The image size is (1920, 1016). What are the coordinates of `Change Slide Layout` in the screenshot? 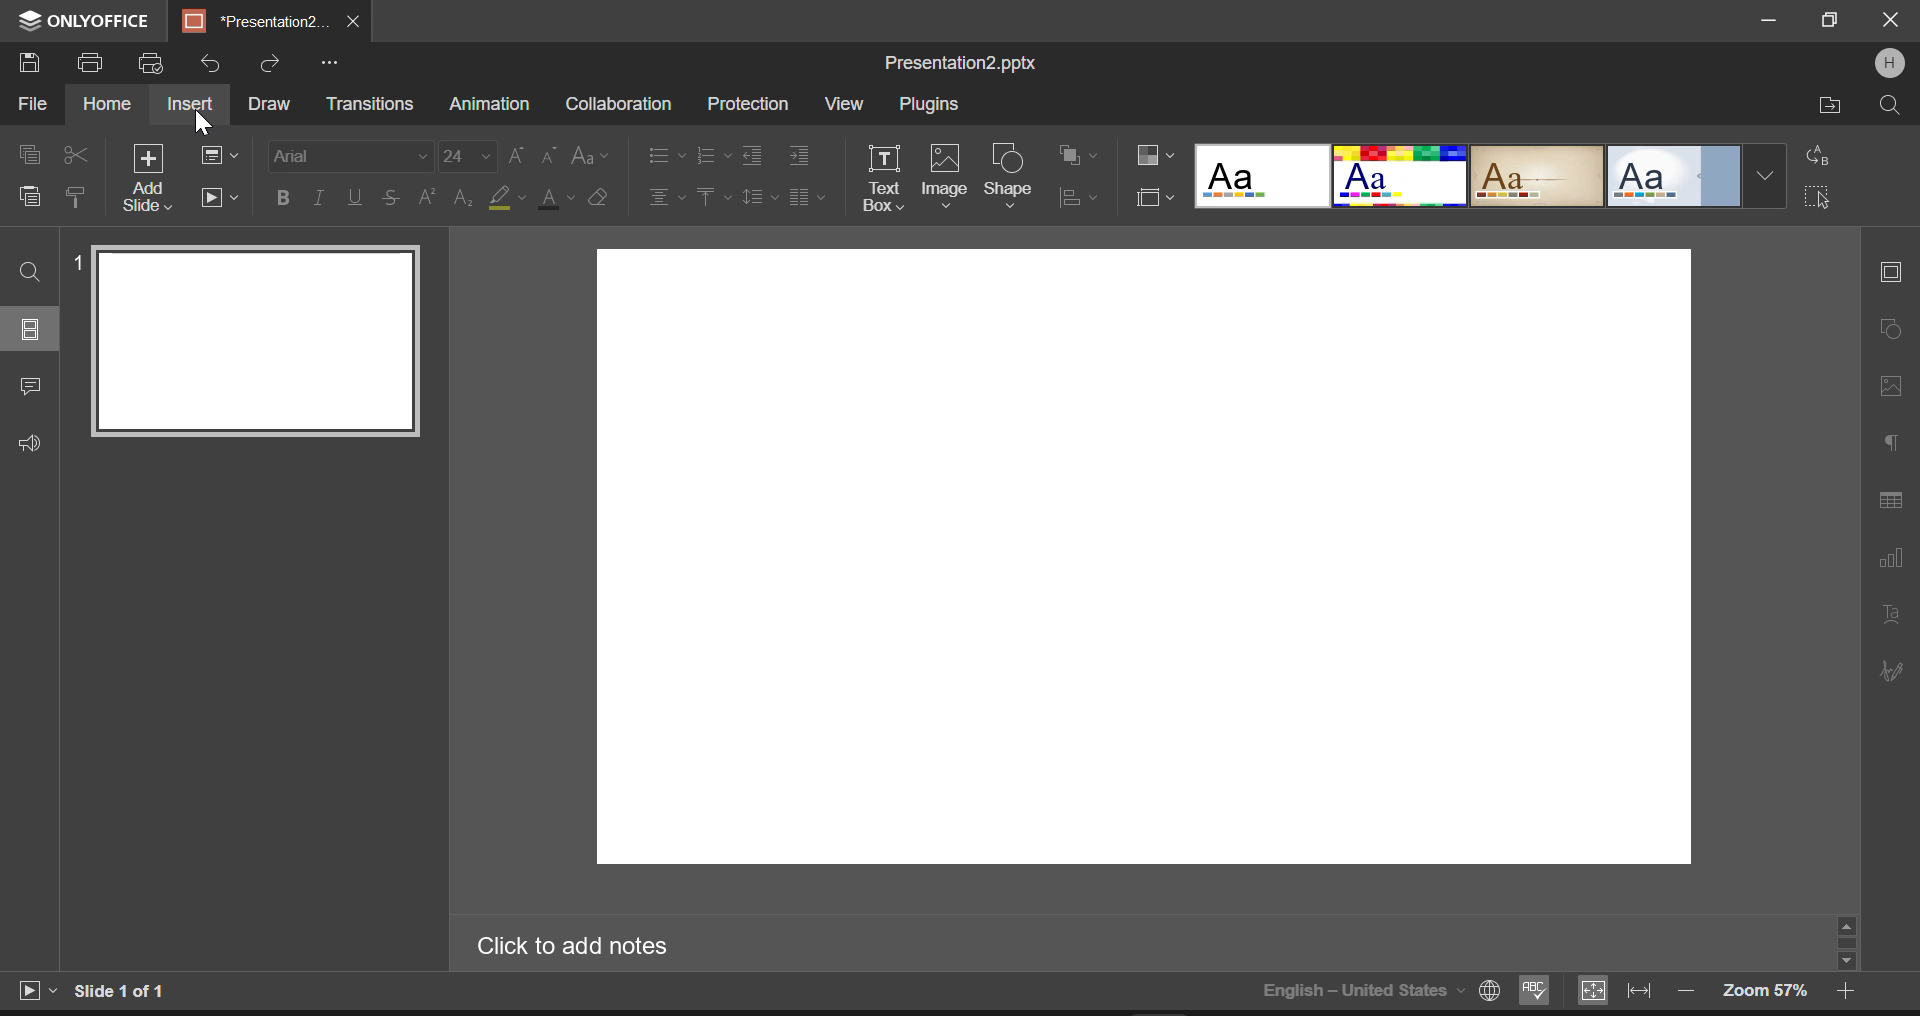 It's located at (224, 155).